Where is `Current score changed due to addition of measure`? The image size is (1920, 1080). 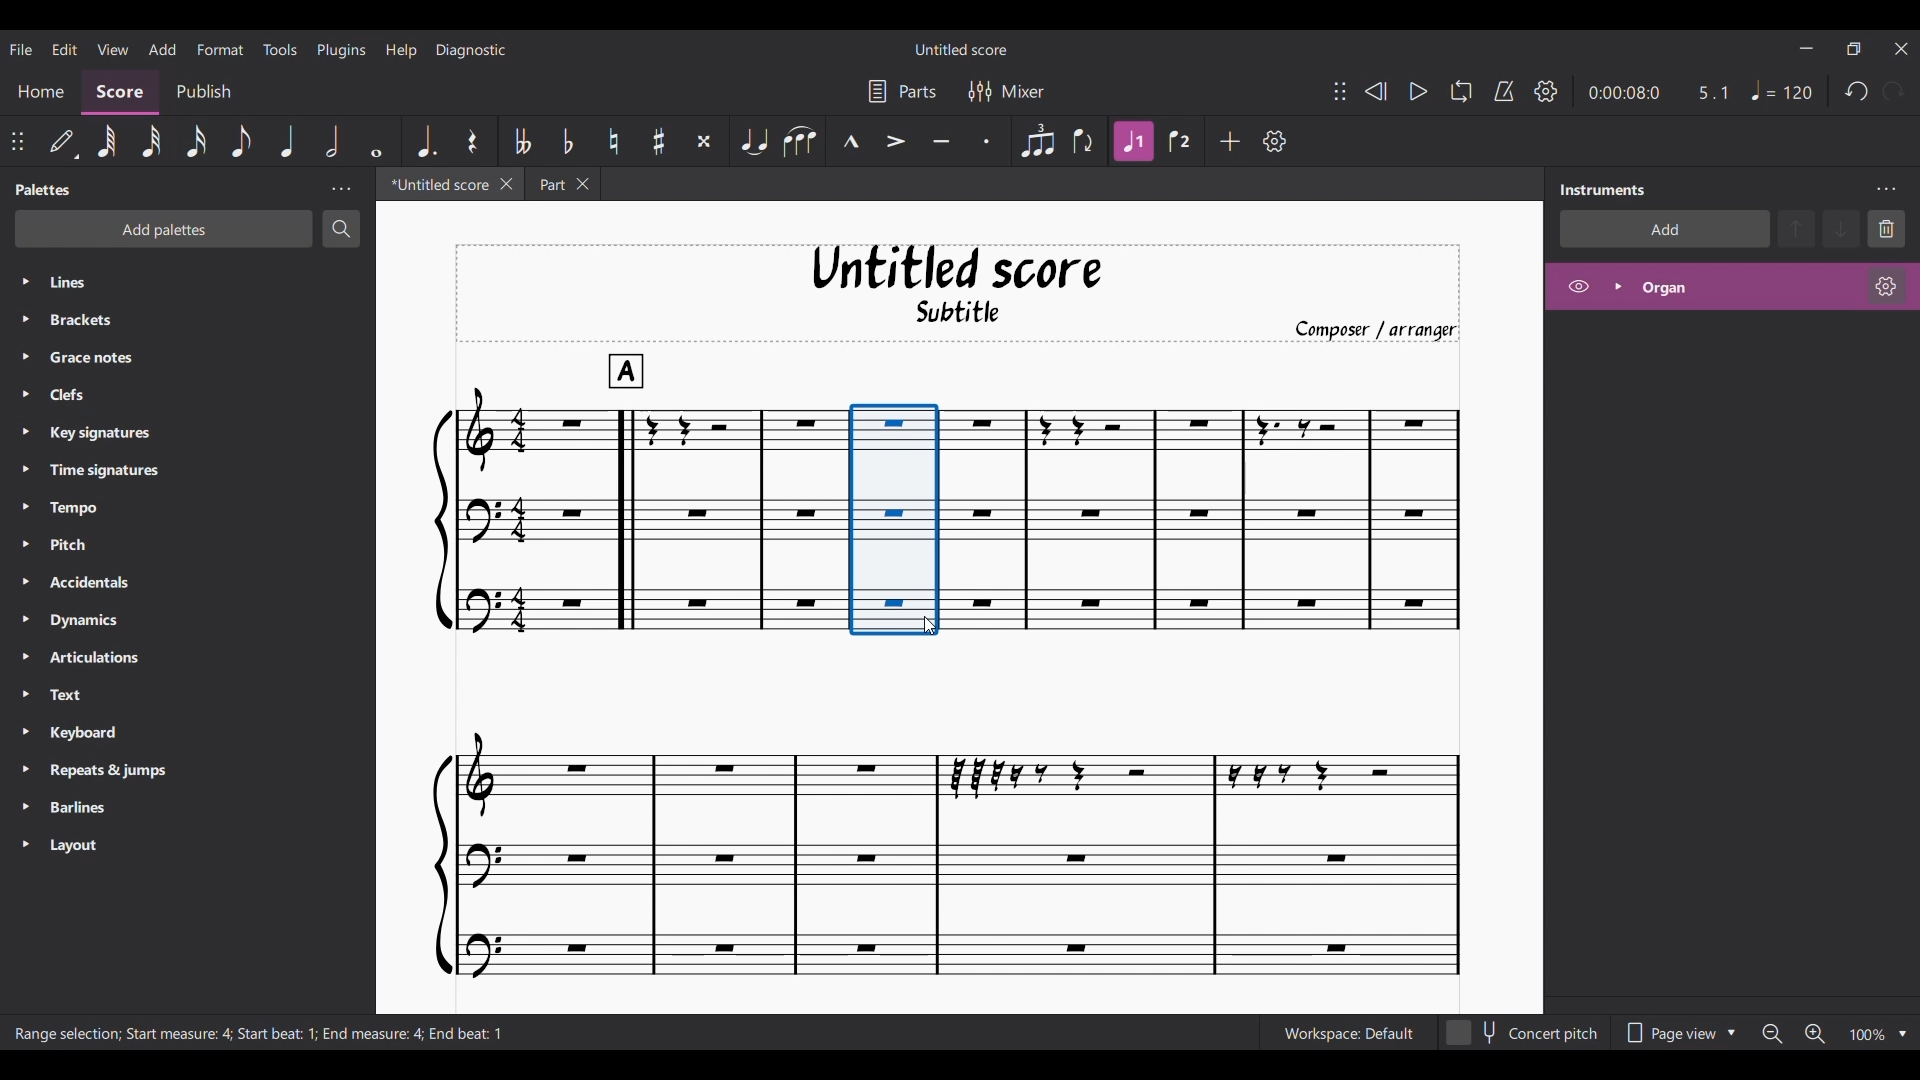
Current score changed due to addition of measure is located at coordinates (950, 857).